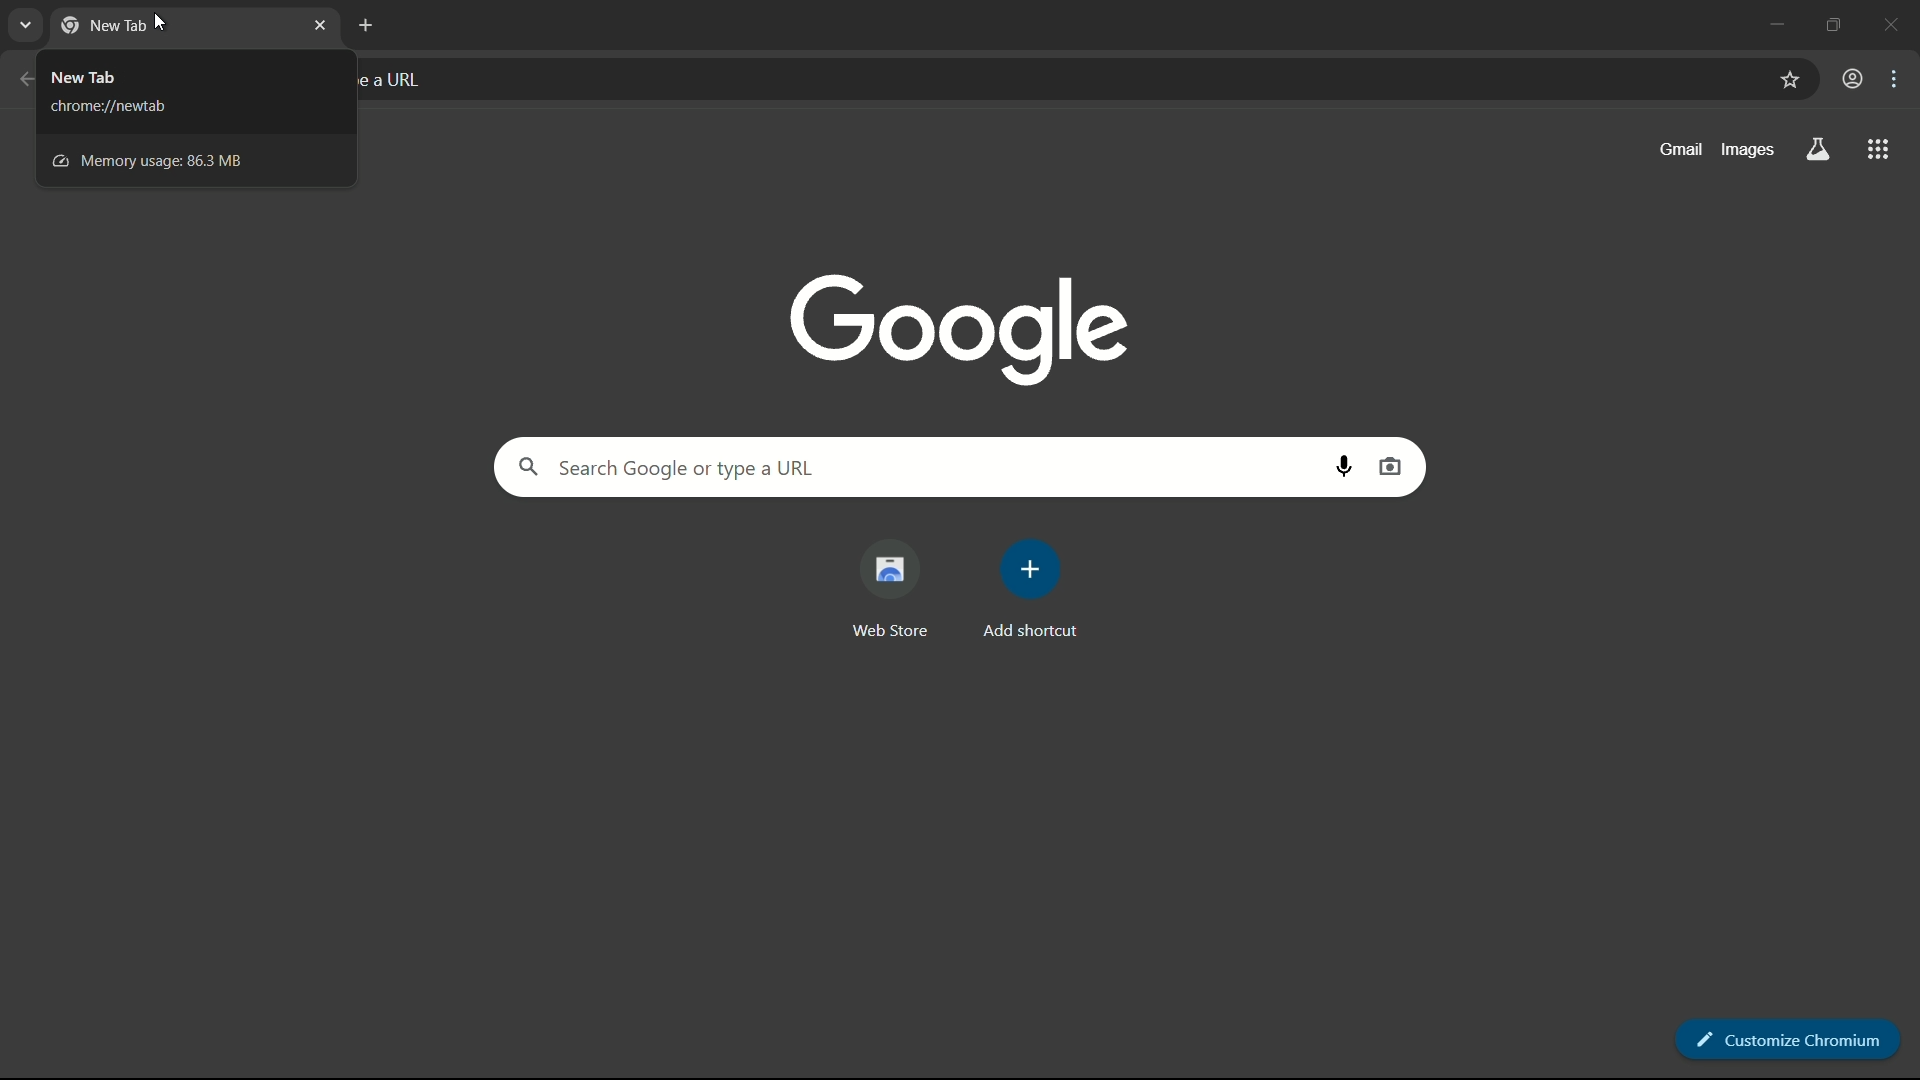 This screenshot has height=1080, width=1920. I want to click on close tab, so click(319, 27).